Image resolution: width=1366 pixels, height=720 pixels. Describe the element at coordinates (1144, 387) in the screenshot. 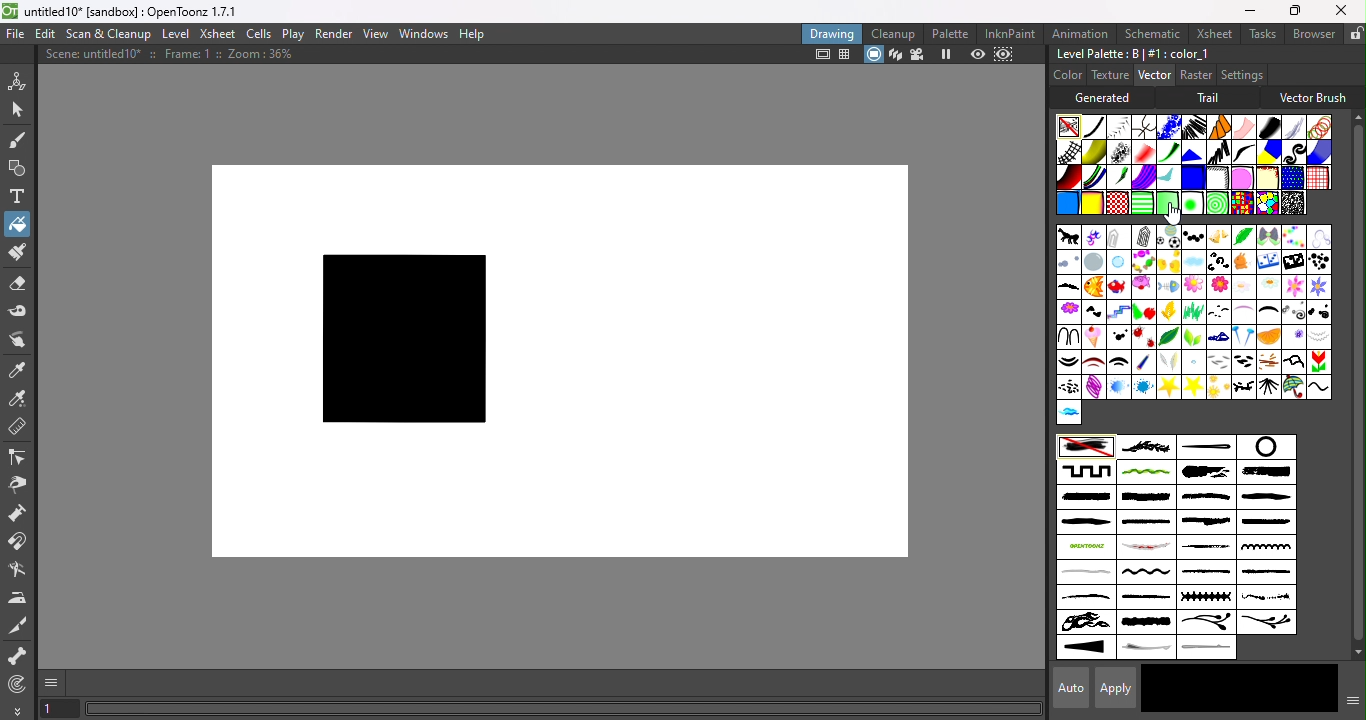

I see `stai` at that location.